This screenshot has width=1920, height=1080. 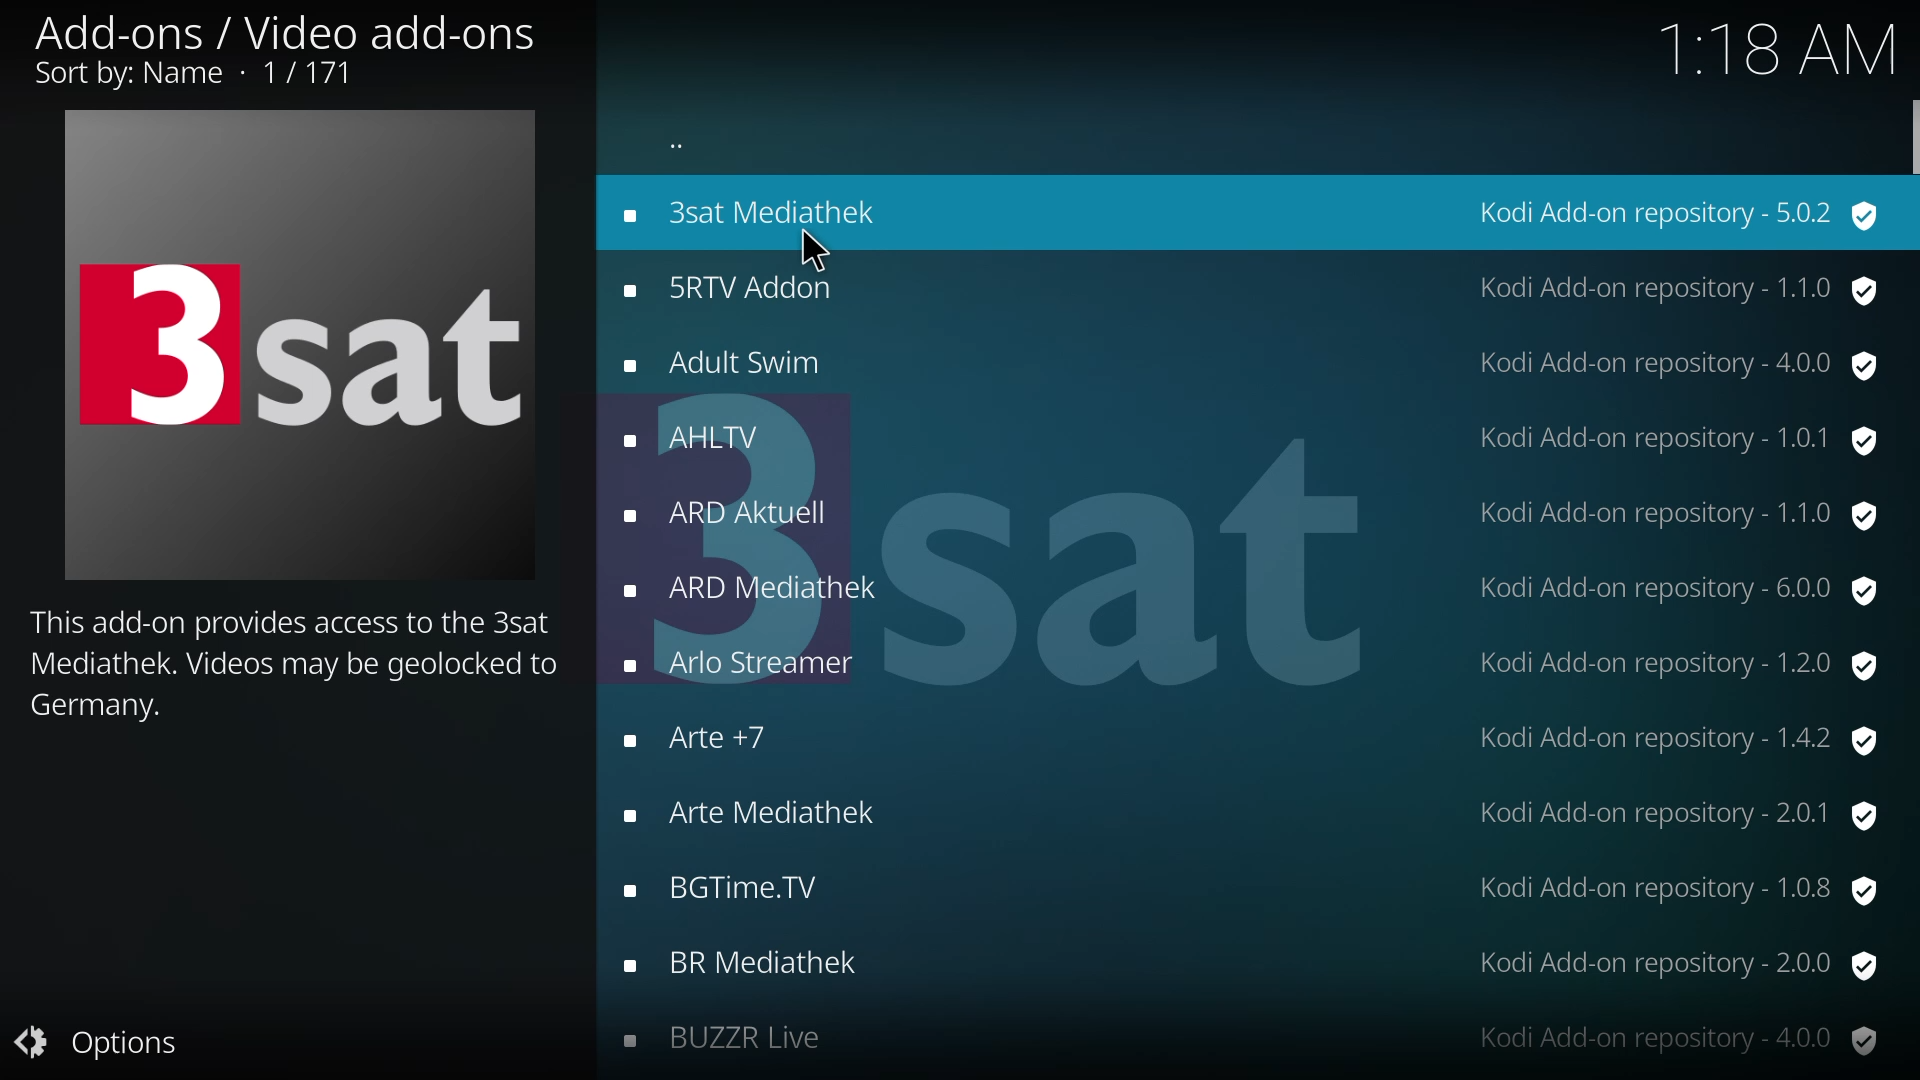 What do you see at coordinates (752, 816) in the screenshot?
I see `add-ons` at bounding box center [752, 816].